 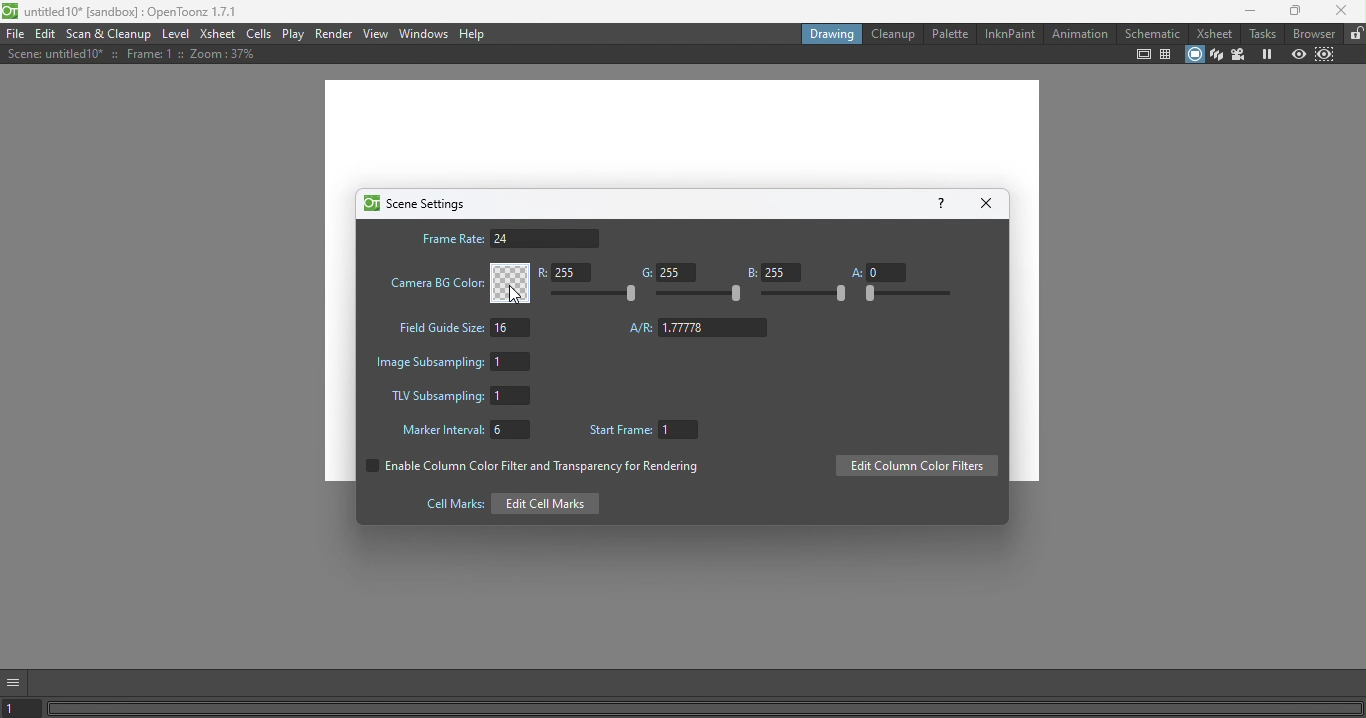 I want to click on Enable column color filter and transparency for rendering, so click(x=529, y=469).